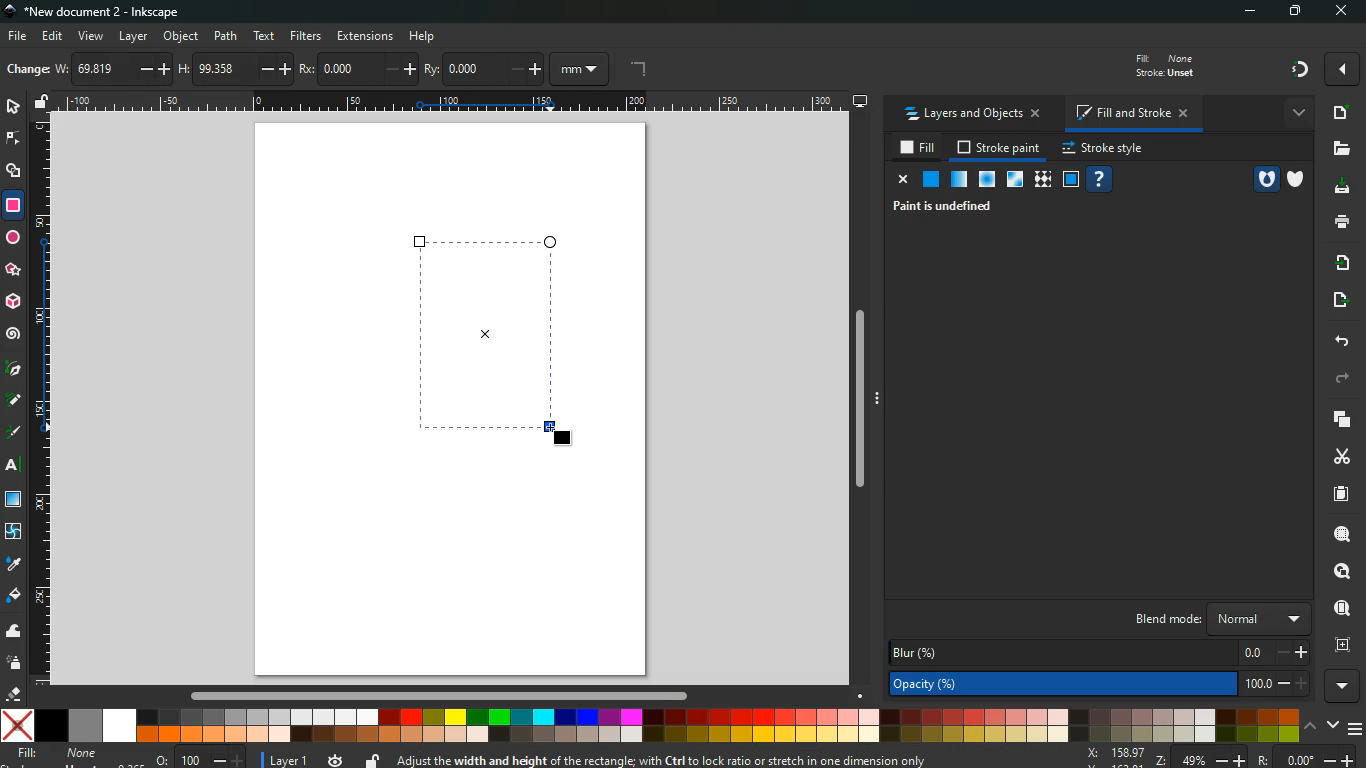  I want to click on down, so click(1332, 724).